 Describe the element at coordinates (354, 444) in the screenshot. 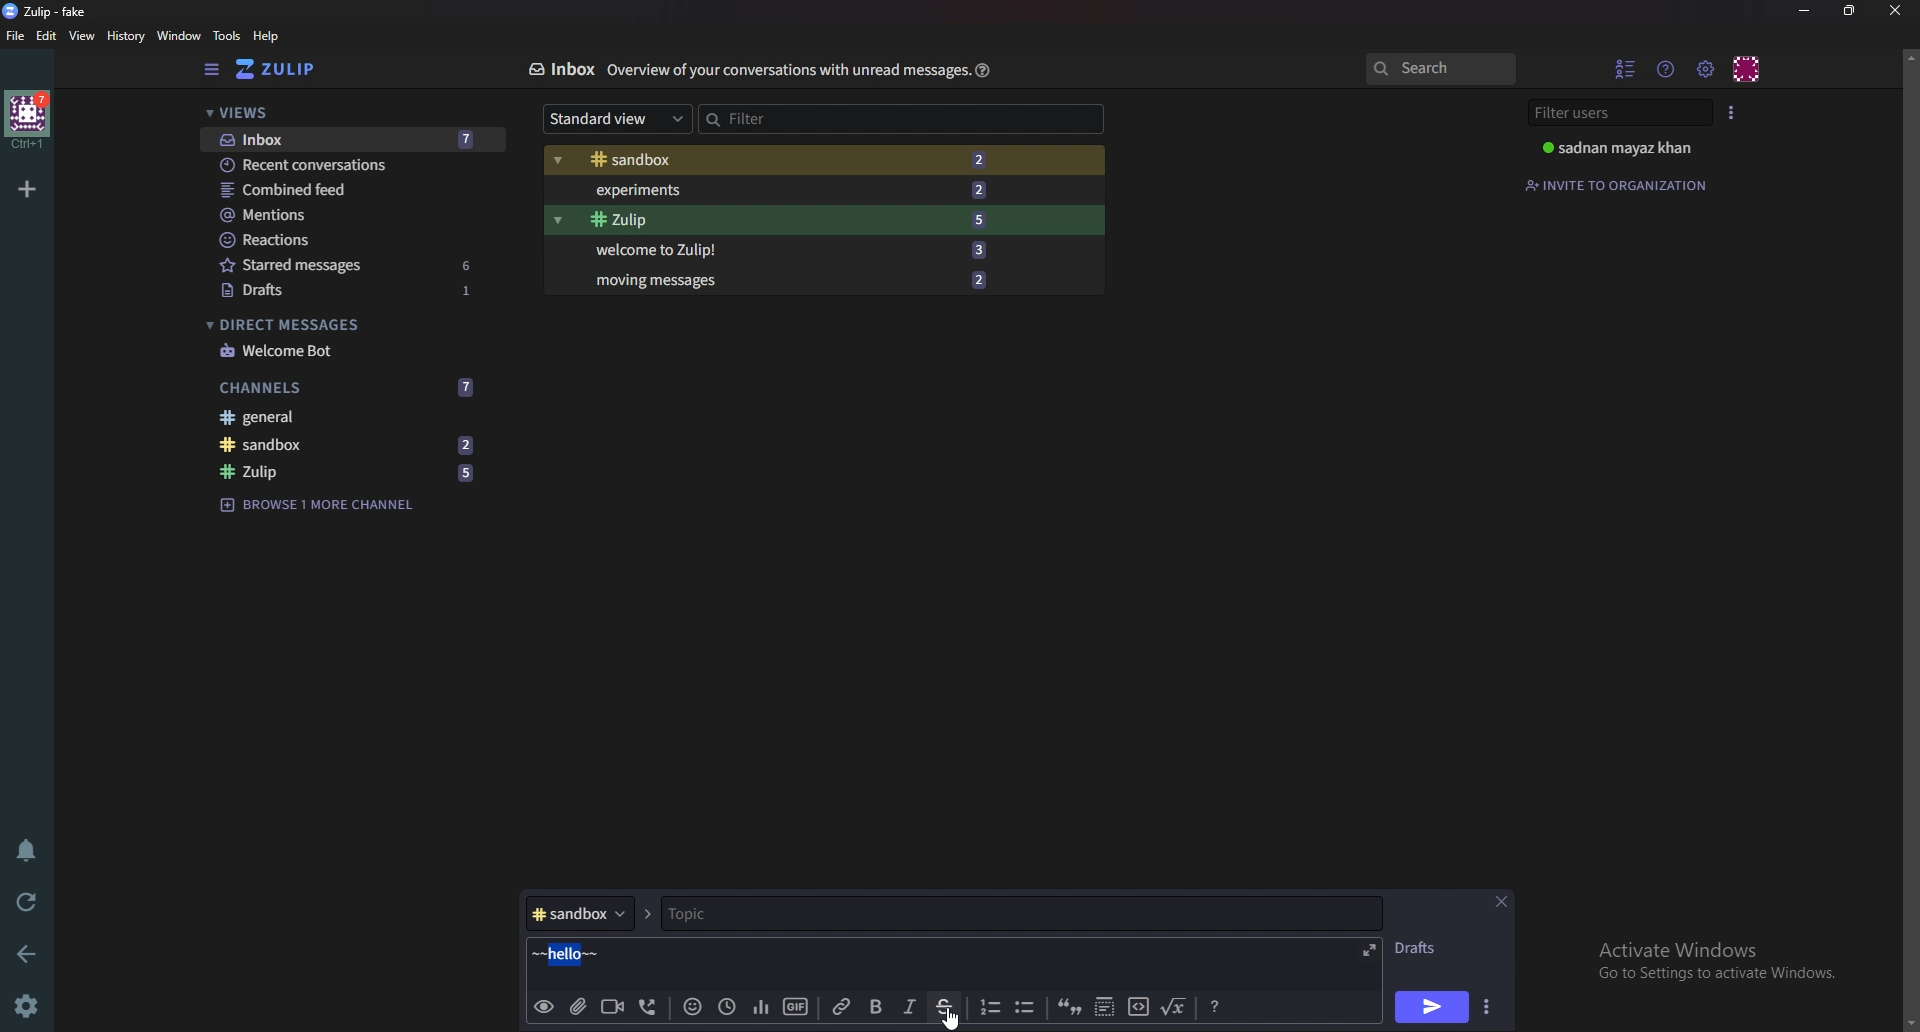

I see `sandbox` at that location.